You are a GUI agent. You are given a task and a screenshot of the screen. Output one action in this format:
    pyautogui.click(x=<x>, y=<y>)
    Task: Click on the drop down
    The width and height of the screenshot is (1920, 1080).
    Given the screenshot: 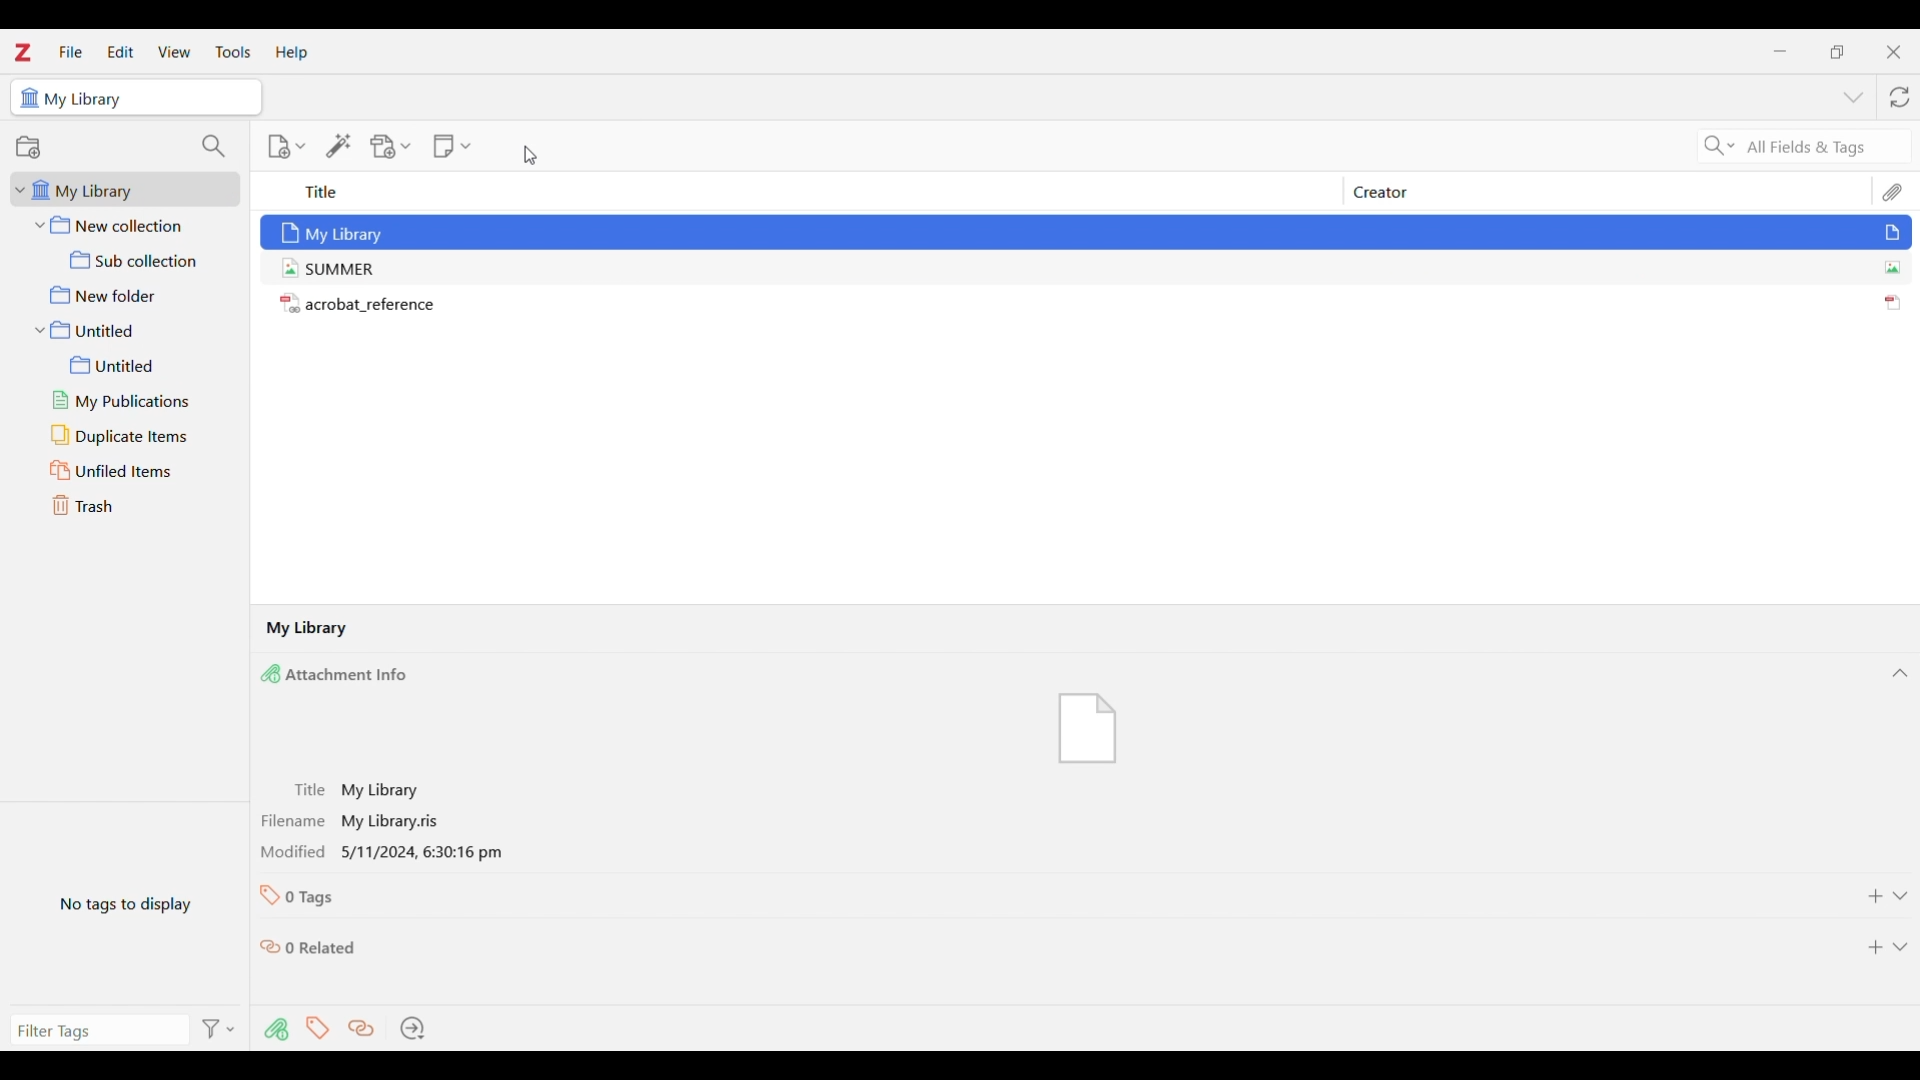 What is the action you would take?
    pyautogui.click(x=1903, y=952)
    